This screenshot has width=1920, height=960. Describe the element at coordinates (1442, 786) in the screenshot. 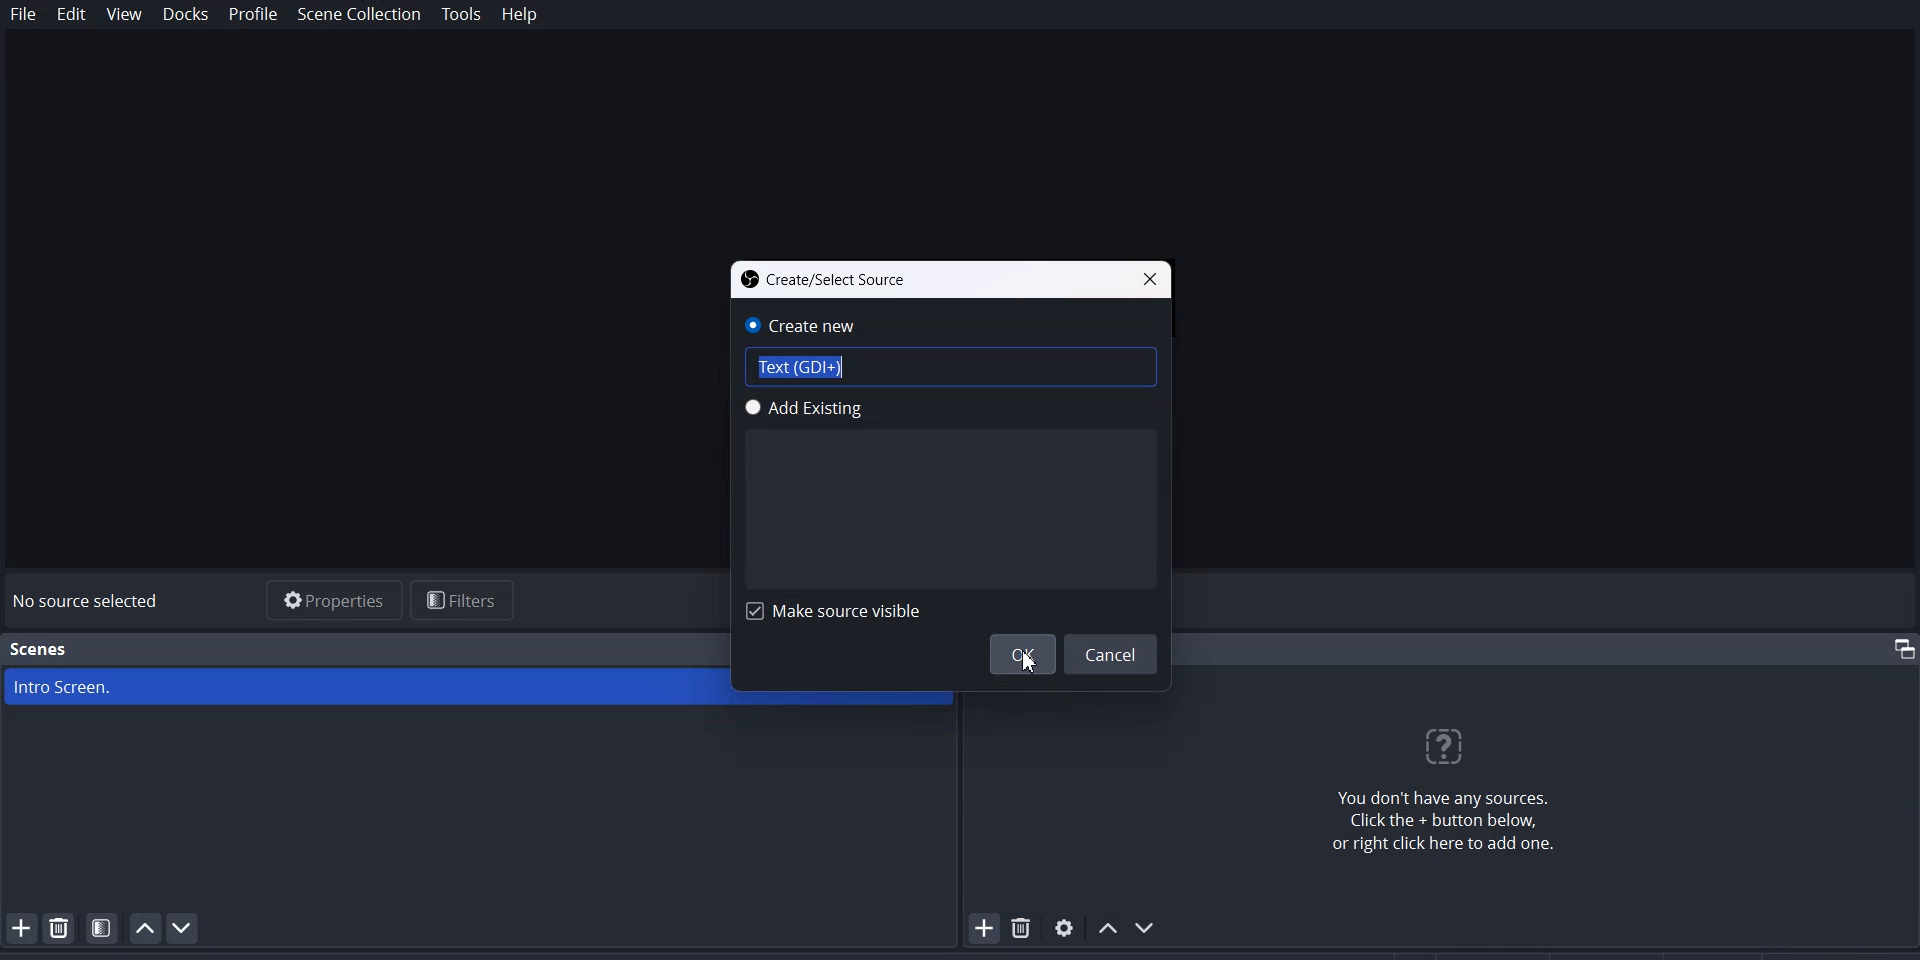

I see `You don't have any sources. Click the + button below, or right click here to add one.` at that location.